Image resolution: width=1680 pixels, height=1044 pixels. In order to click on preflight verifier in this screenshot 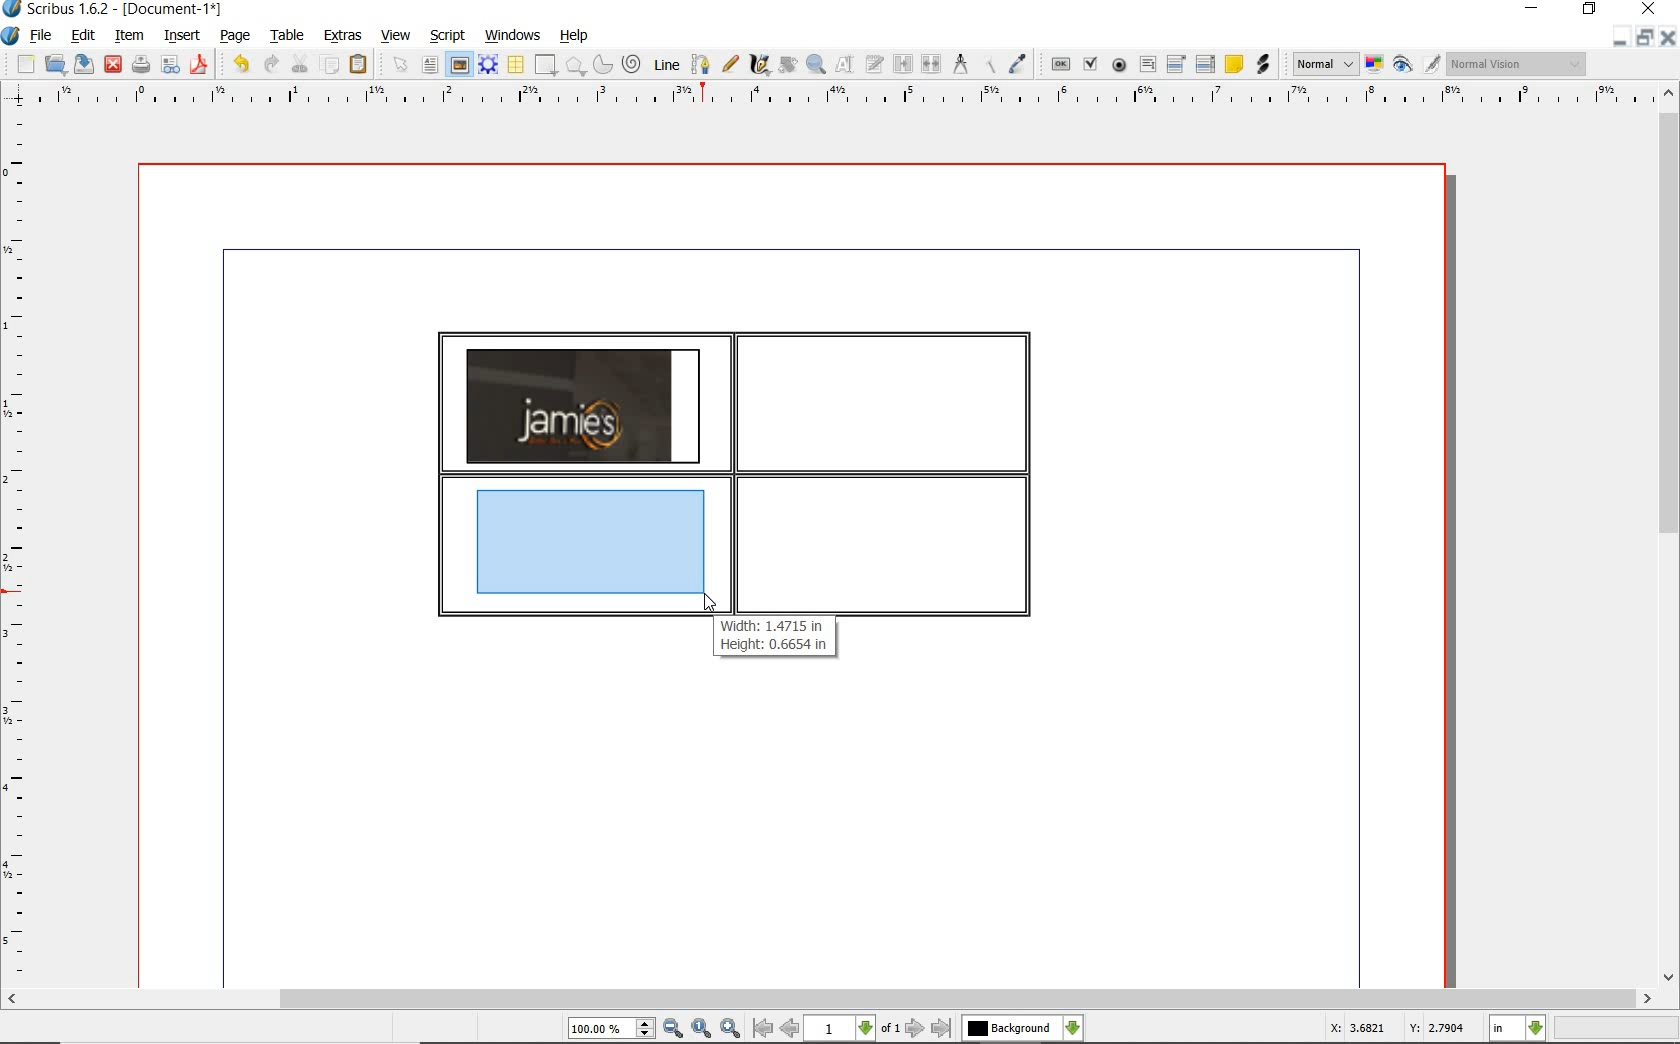, I will do `click(170, 66)`.